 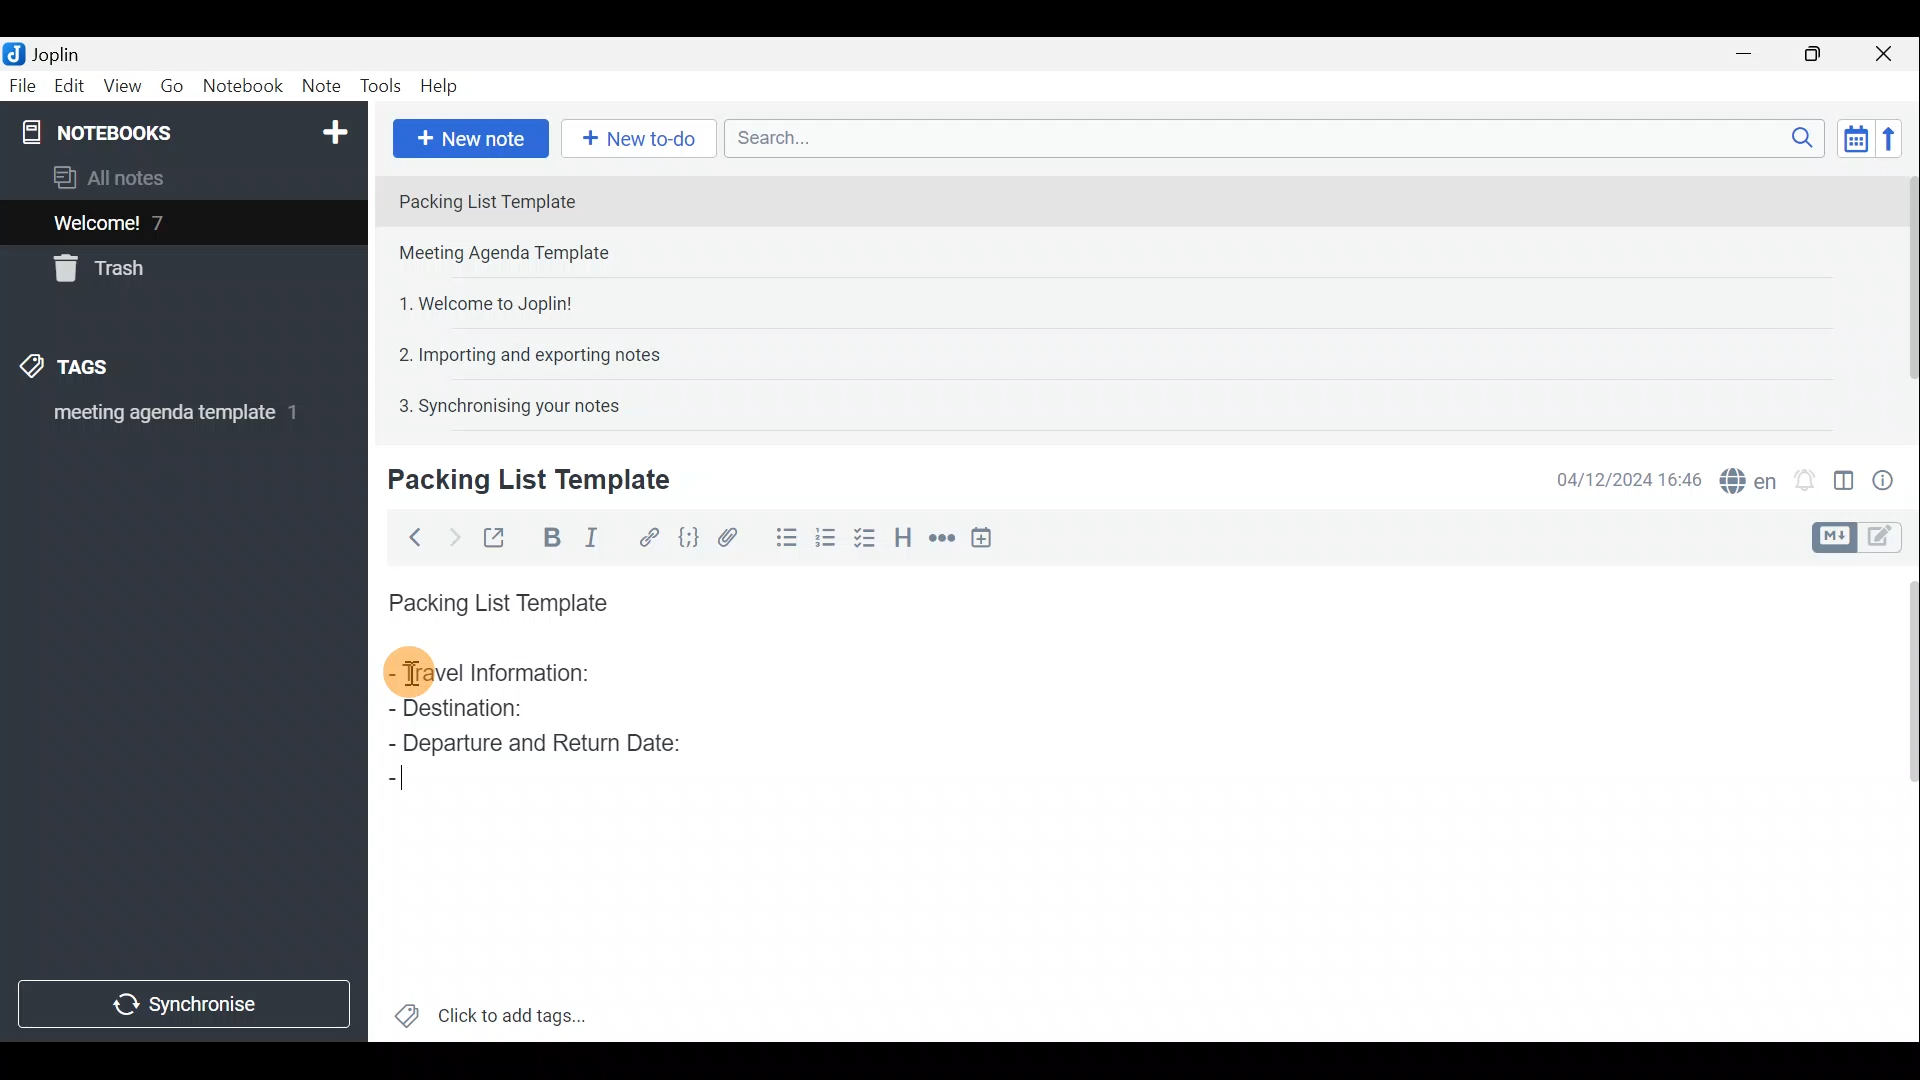 What do you see at coordinates (1804, 475) in the screenshot?
I see `Set alarm` at bounding box center [1804, 475].